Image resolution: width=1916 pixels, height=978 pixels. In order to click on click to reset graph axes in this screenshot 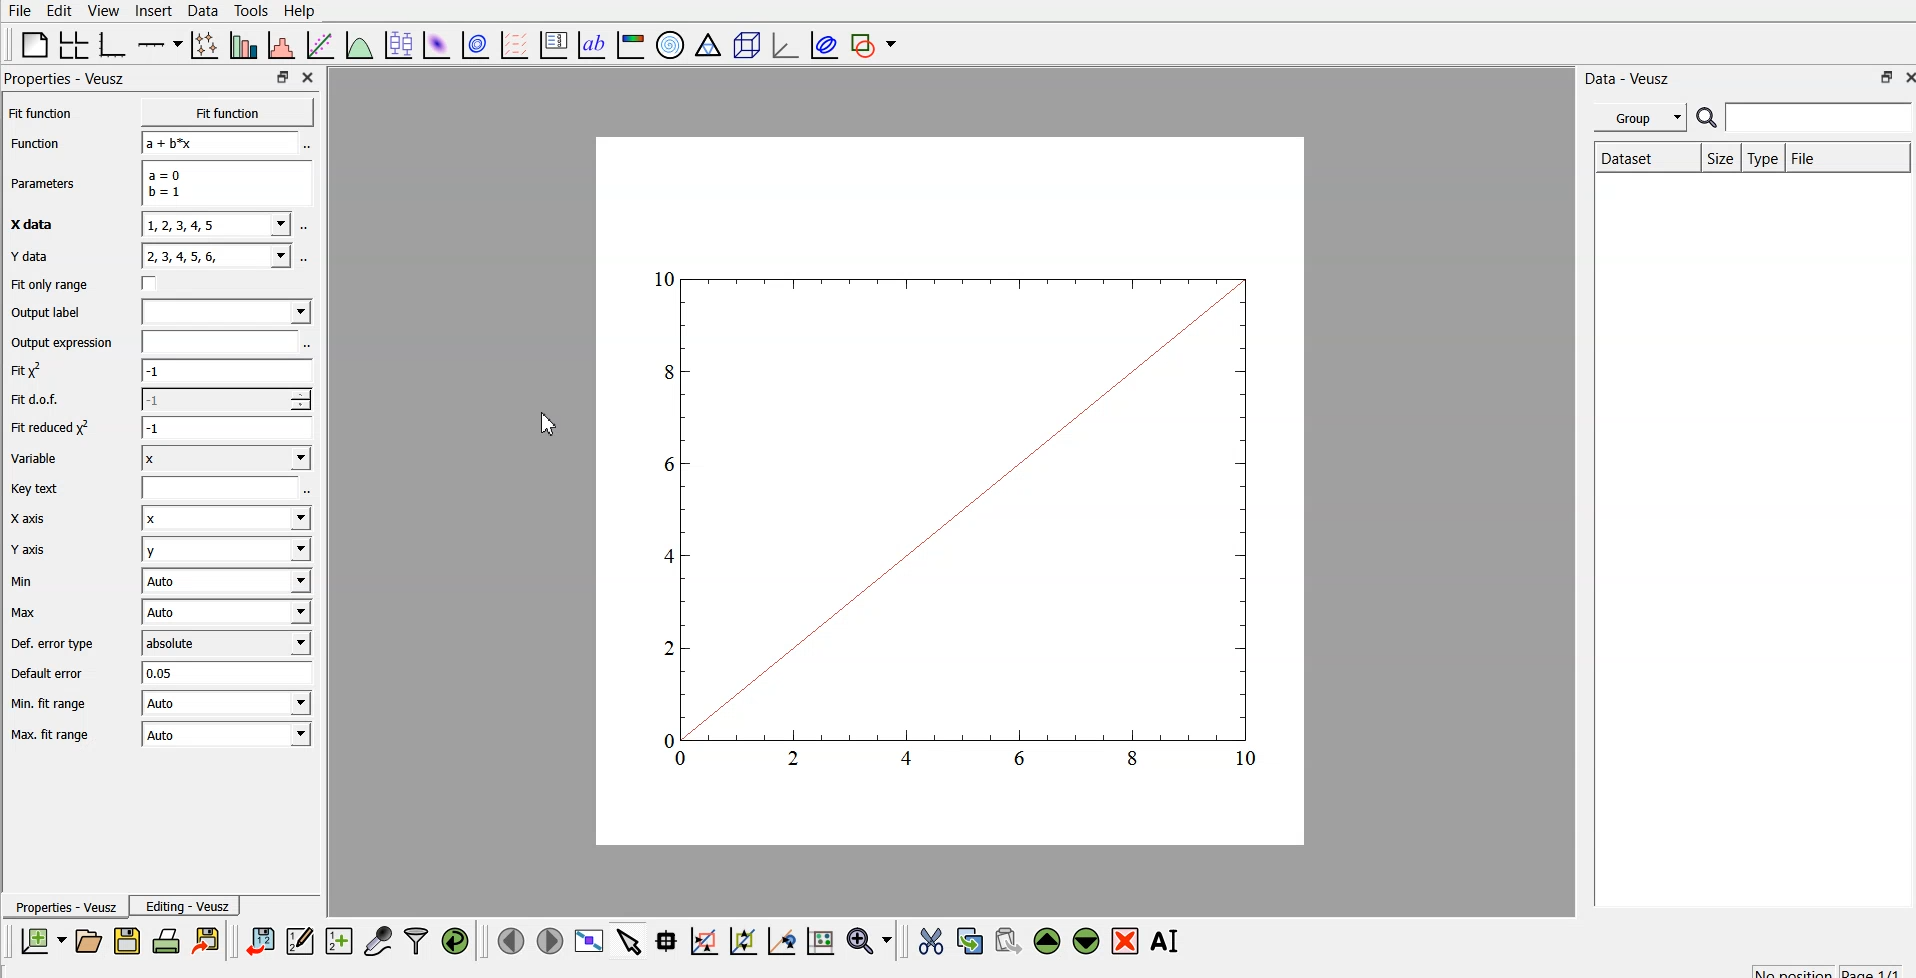, I will do `click(822, 941)`.